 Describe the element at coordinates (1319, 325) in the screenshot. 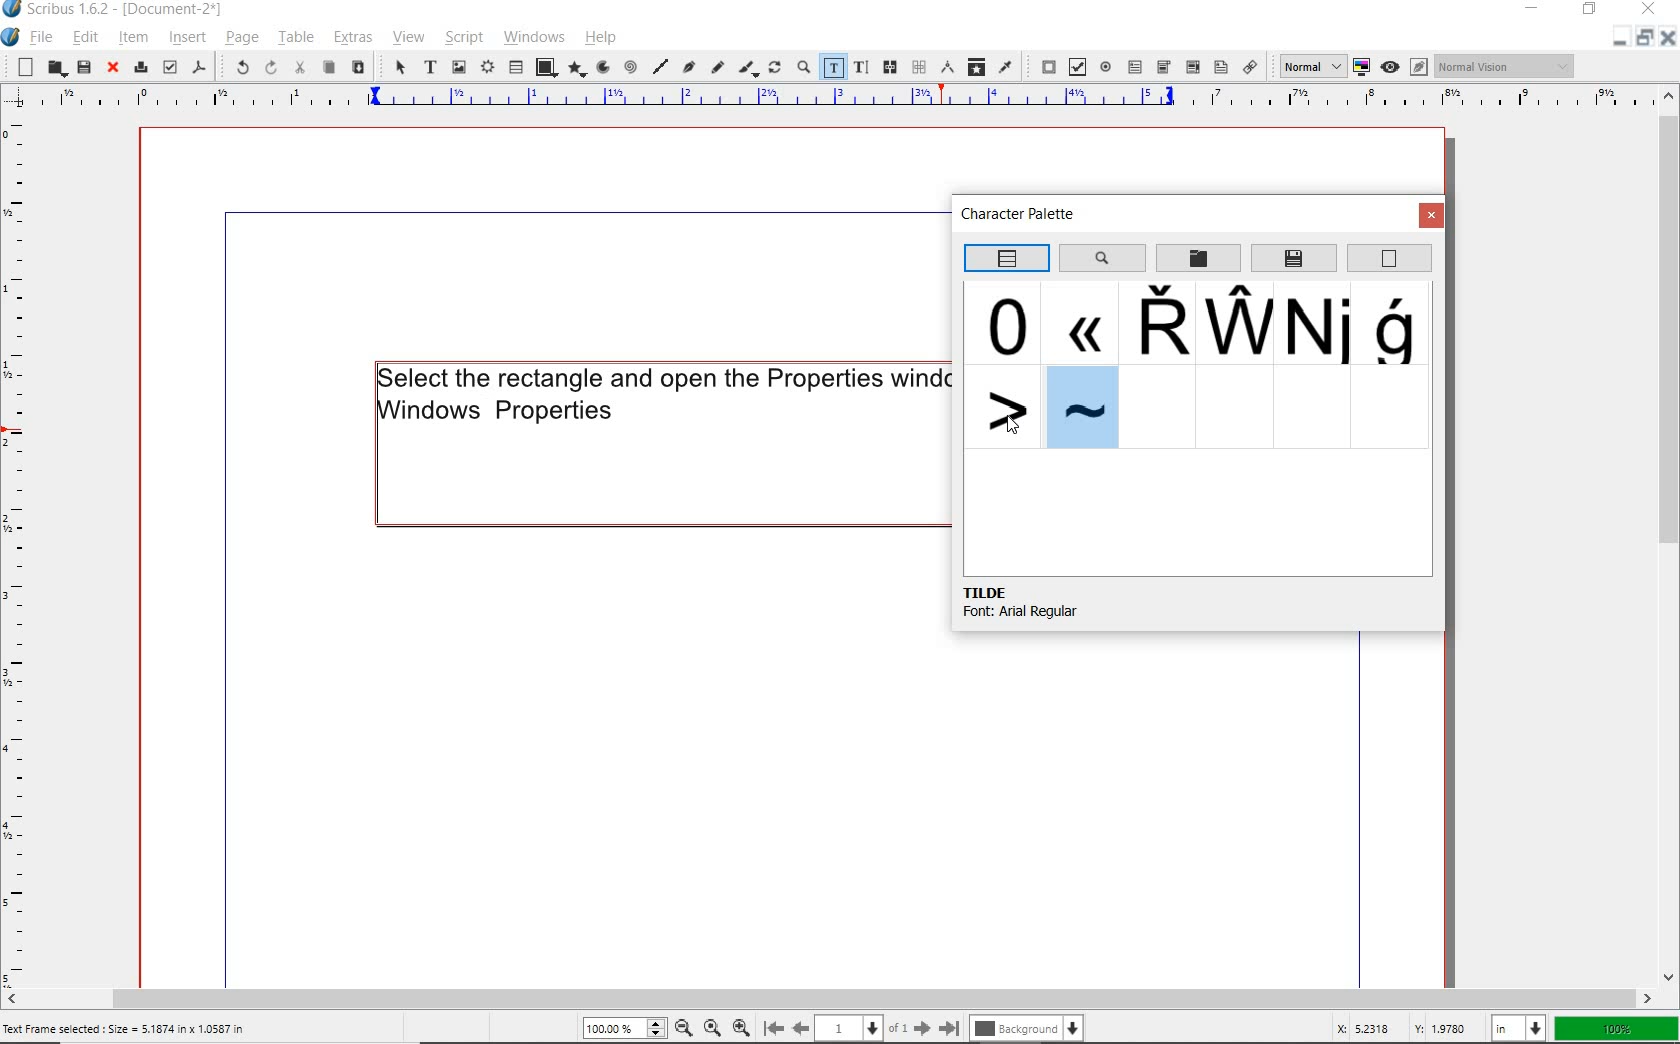

I see `glyphs` at that location.